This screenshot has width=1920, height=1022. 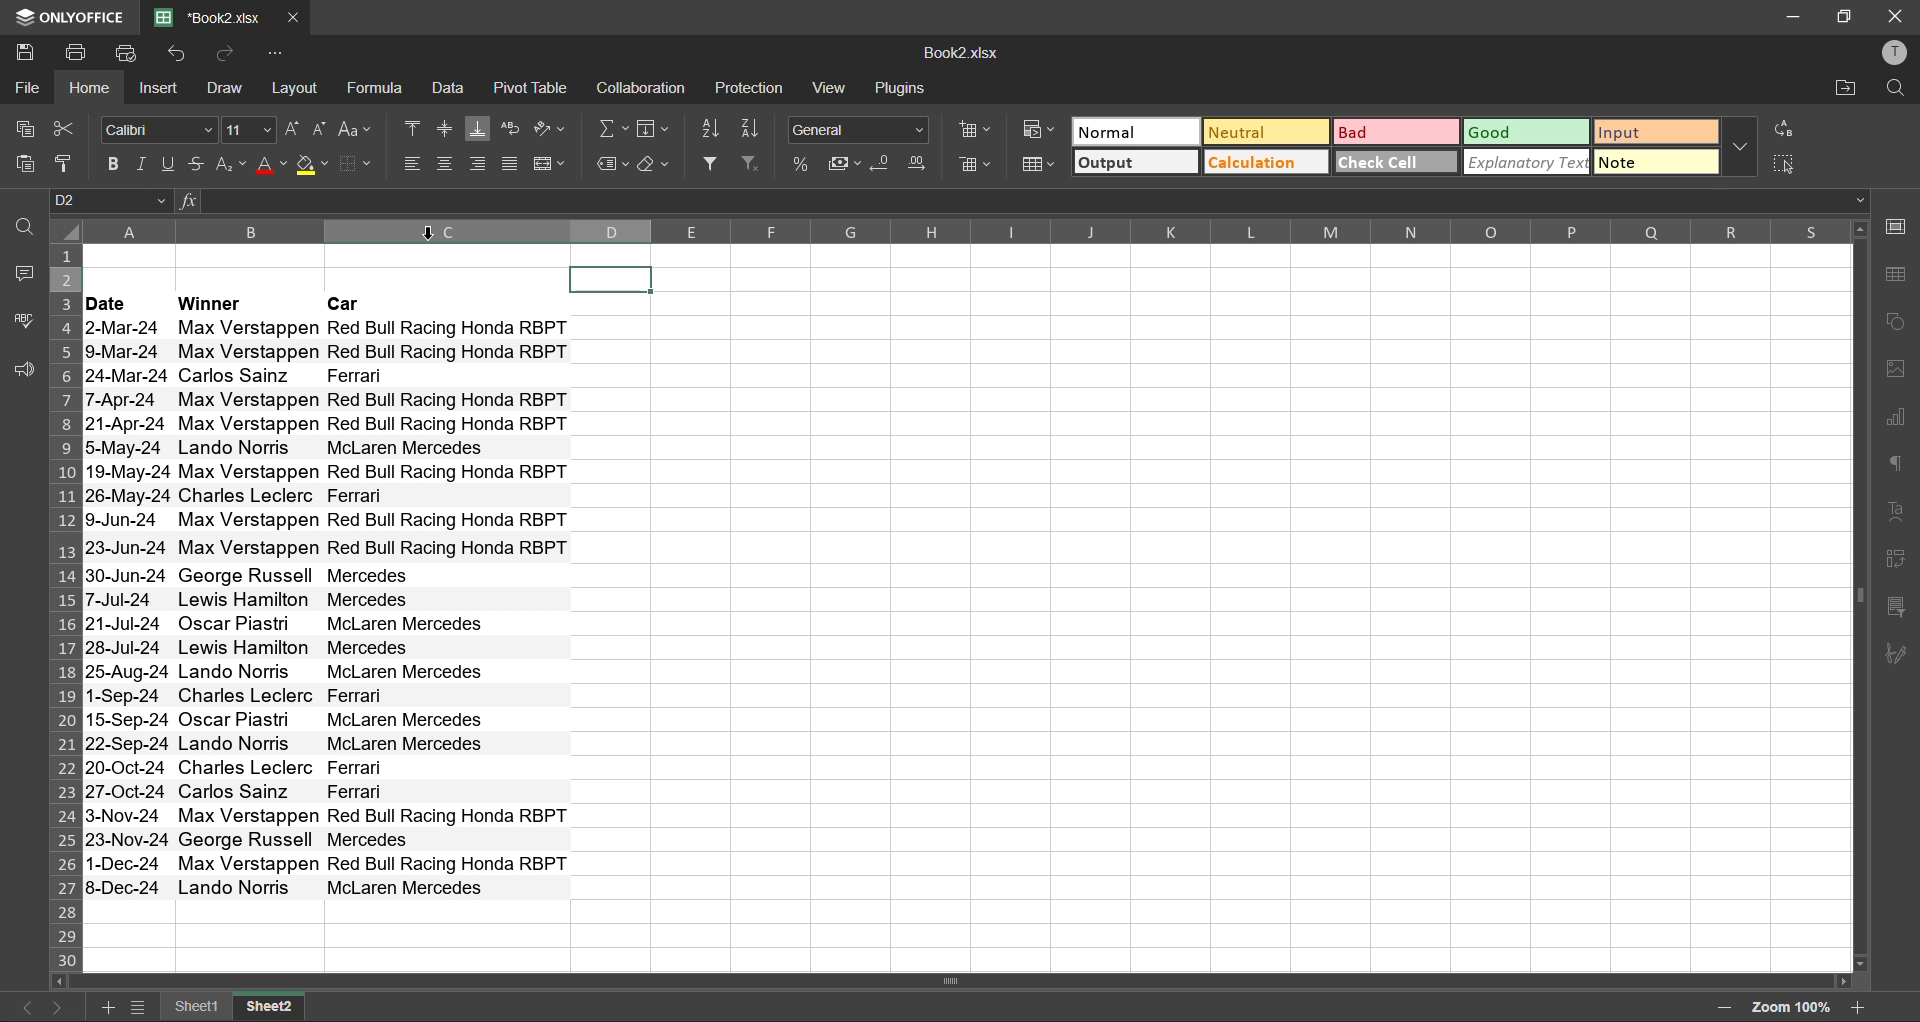 I want to click on change case, so click(x=359, y=131).